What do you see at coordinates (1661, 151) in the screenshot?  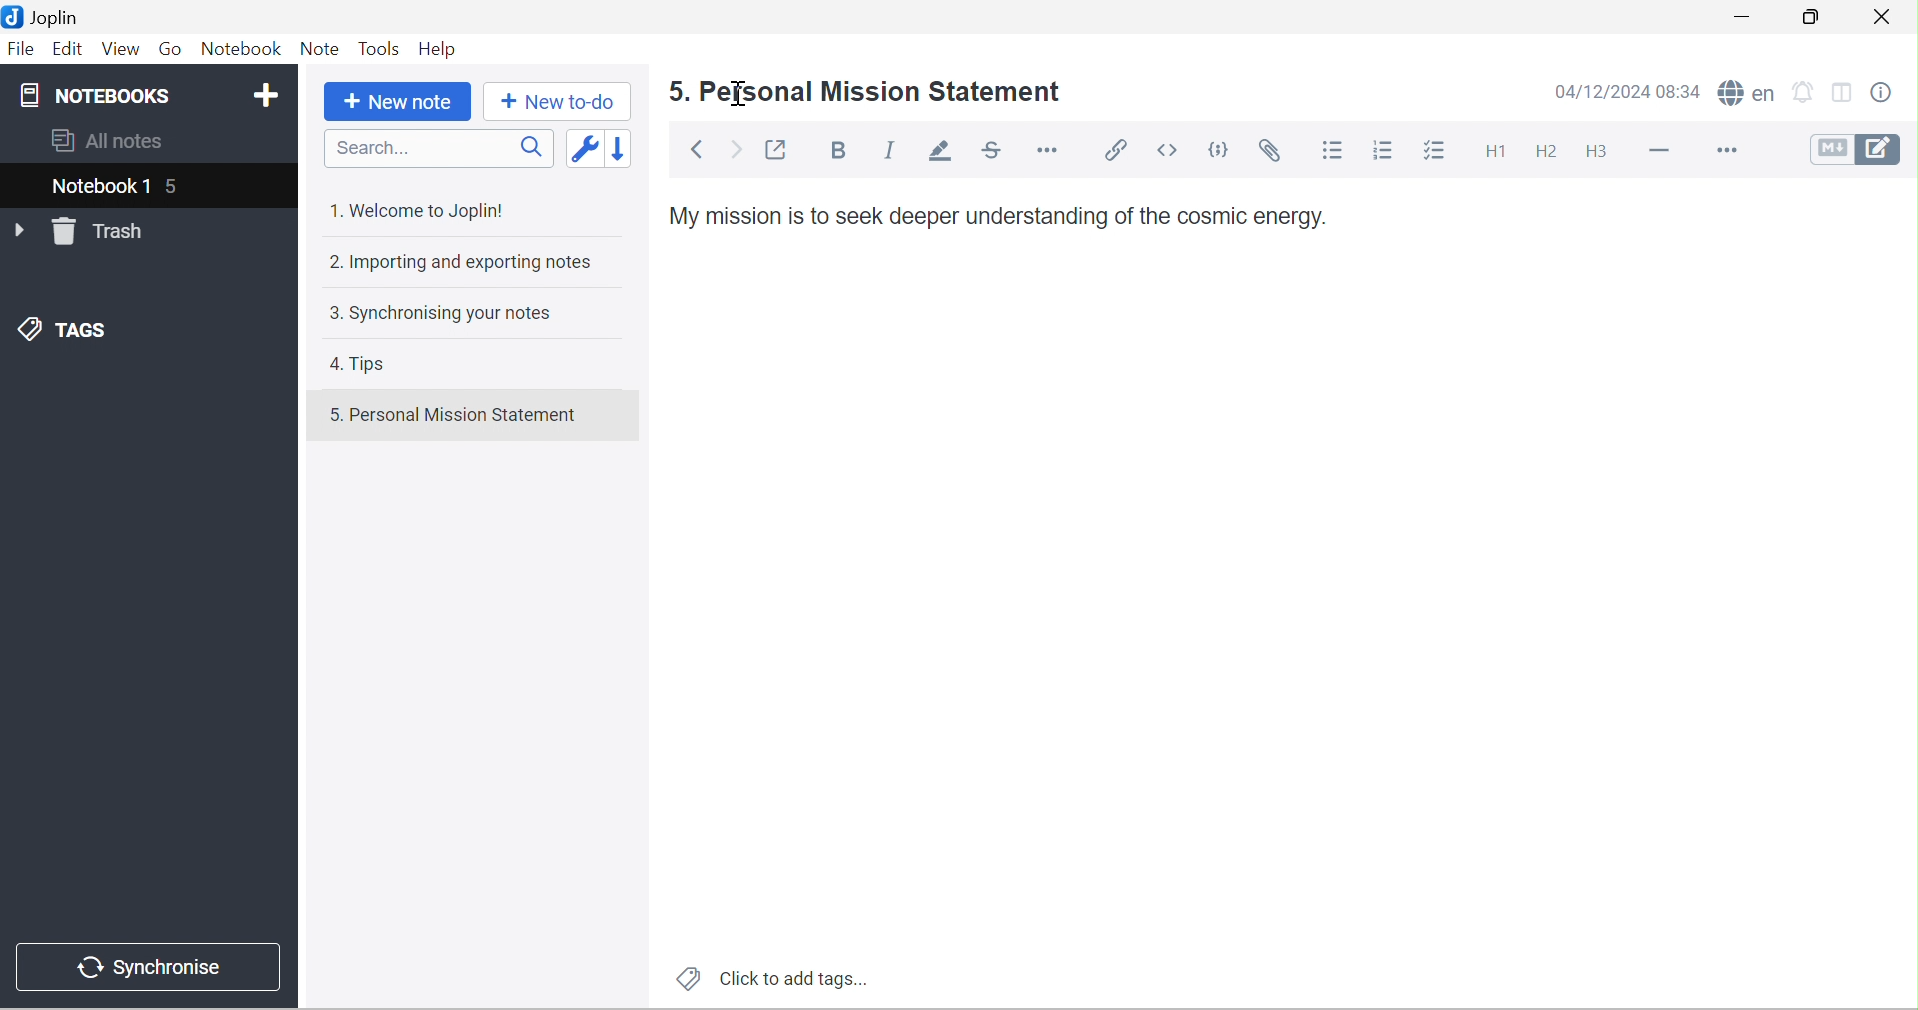 I see `Horizontal lines` at bounding box center [1661, 151].